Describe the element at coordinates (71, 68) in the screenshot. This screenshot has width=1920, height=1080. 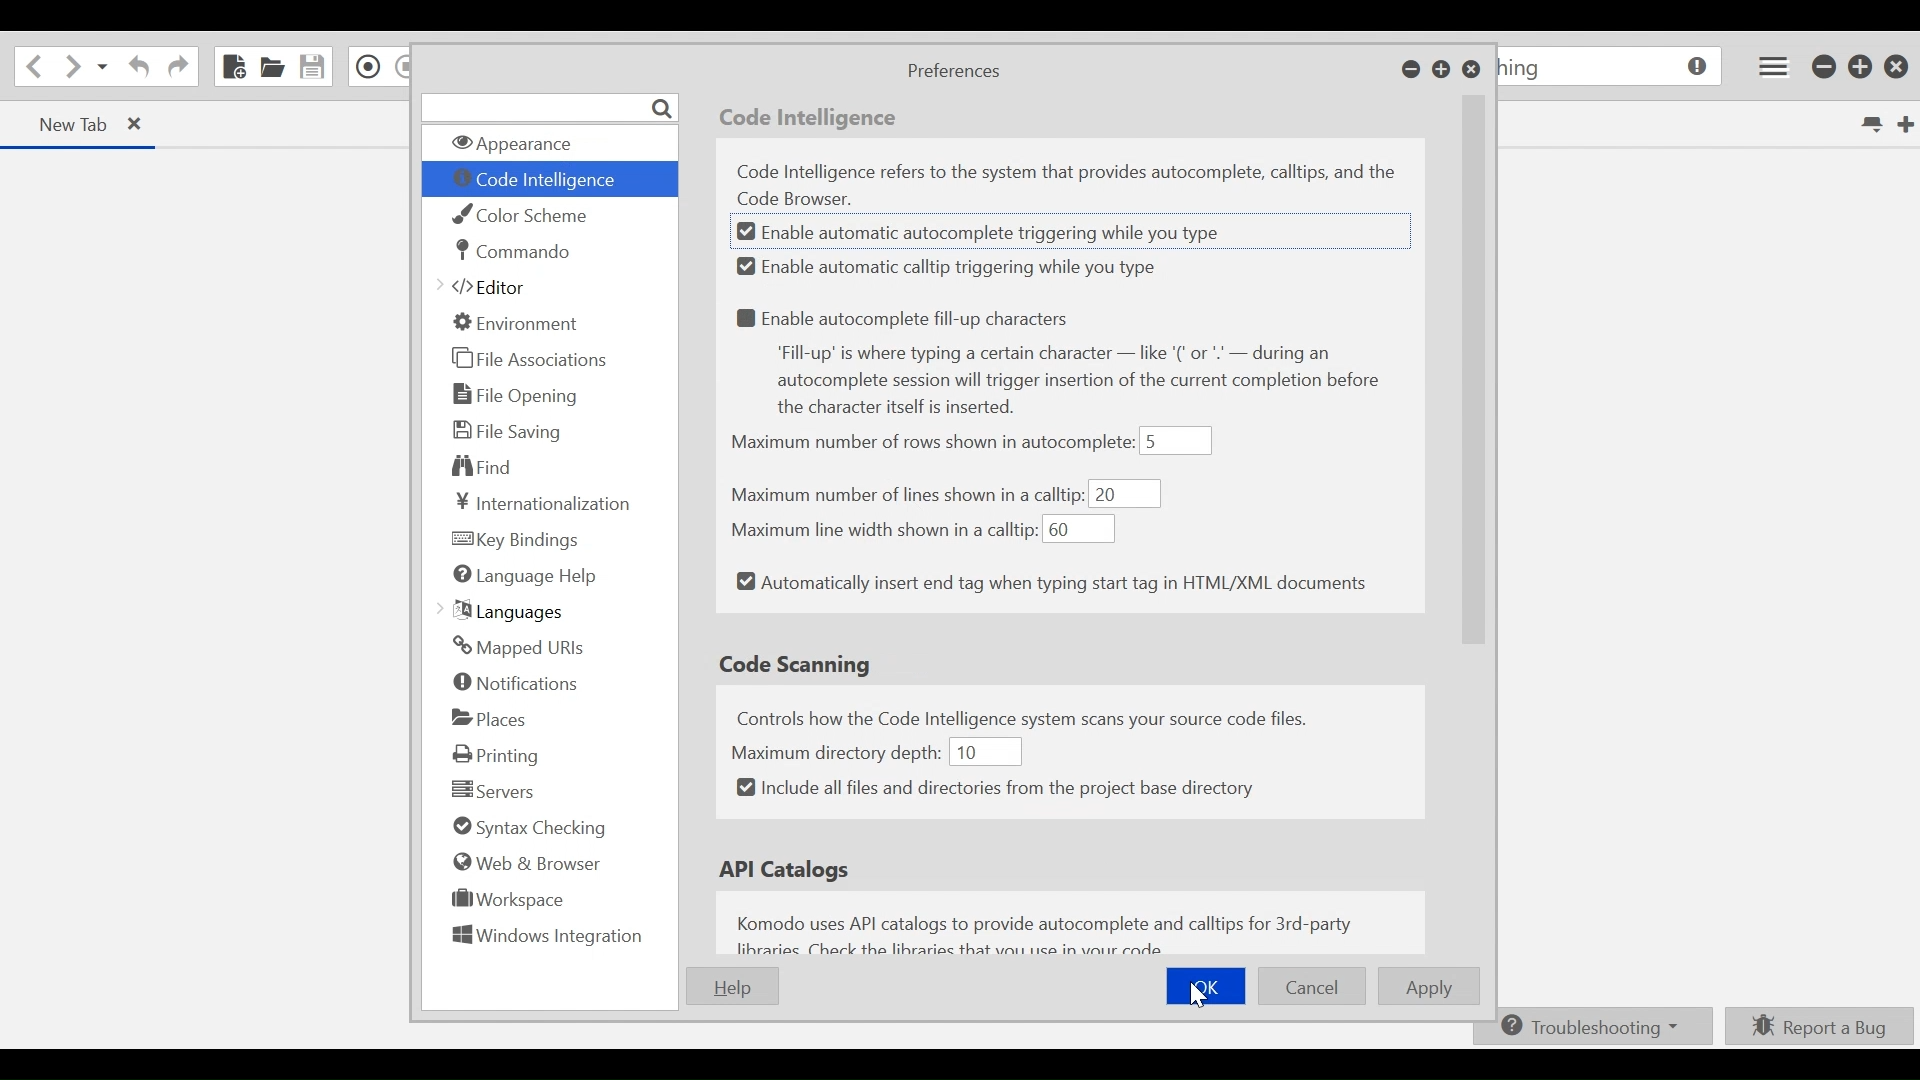
I see `Go forward one location` at that location.